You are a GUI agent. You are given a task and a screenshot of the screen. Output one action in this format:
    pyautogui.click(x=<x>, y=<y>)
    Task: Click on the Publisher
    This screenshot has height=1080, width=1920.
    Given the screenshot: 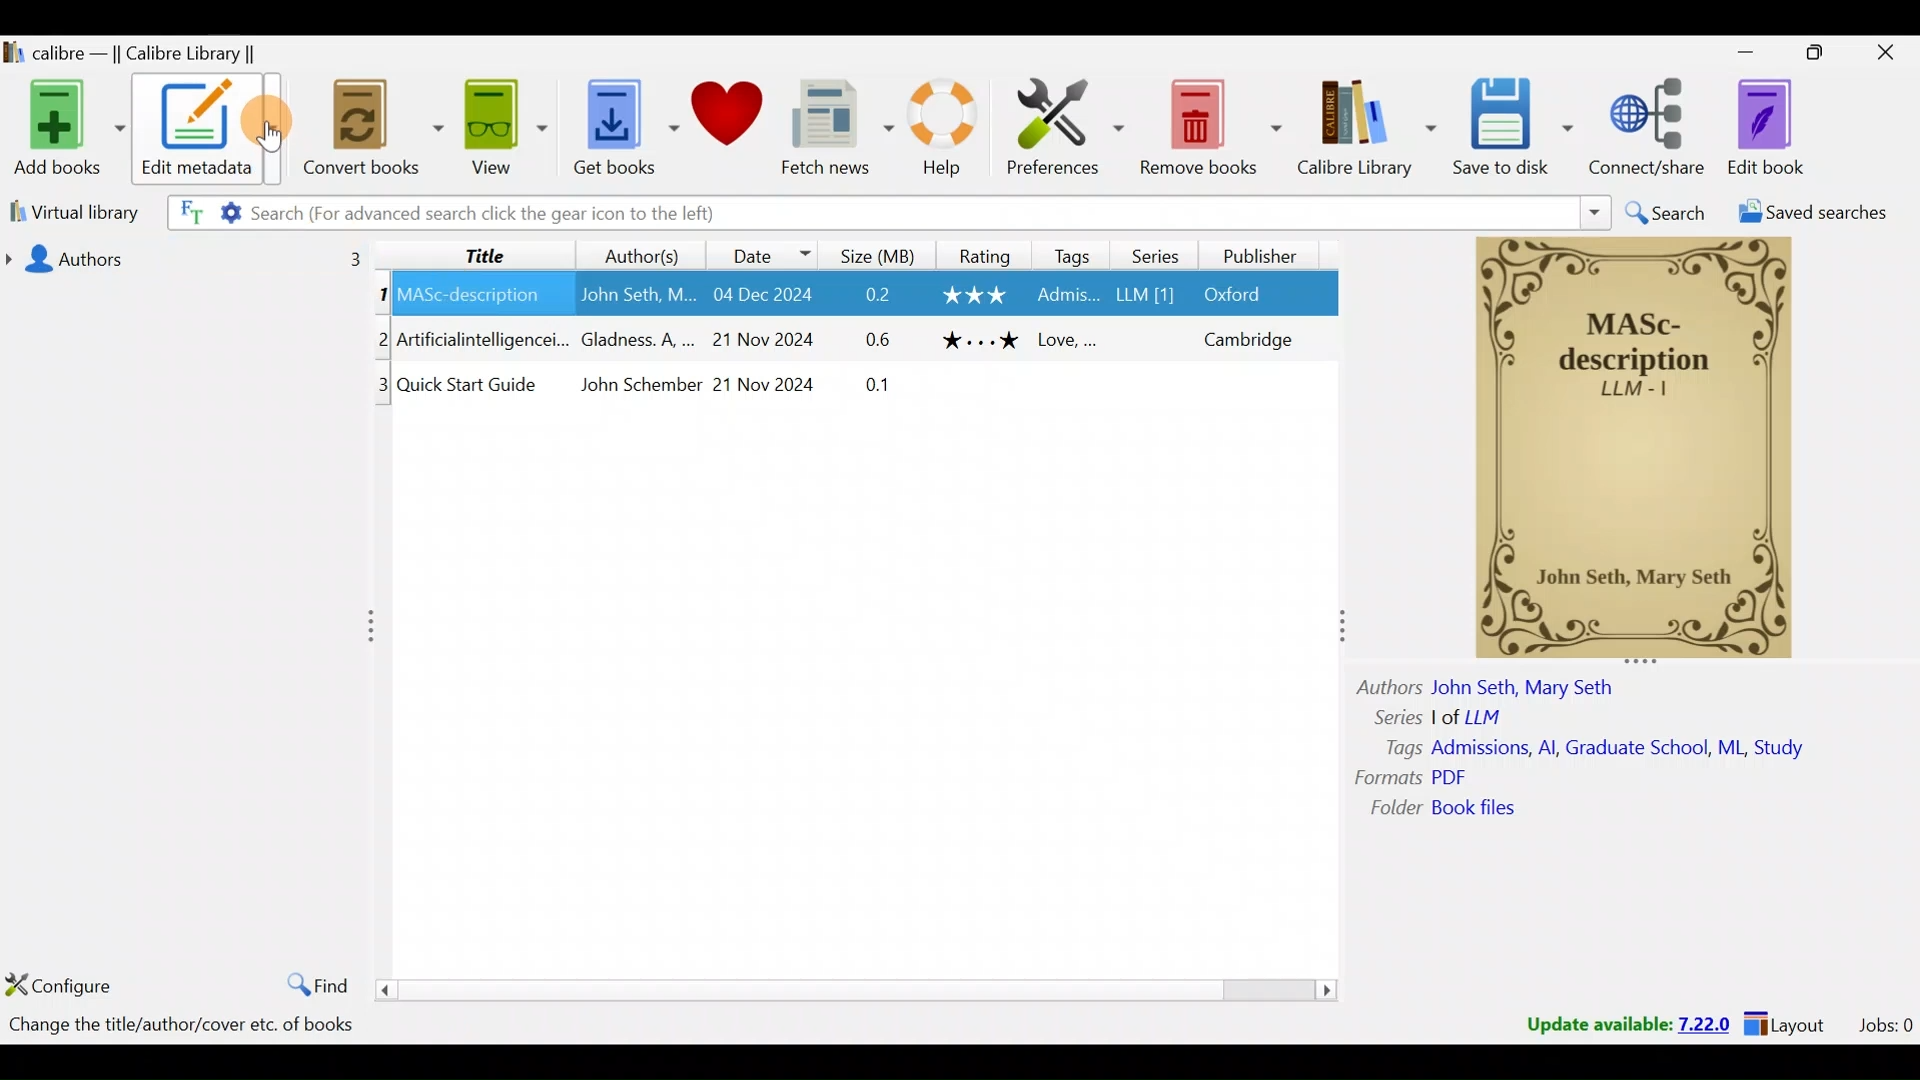 What is the action you would take?
    pyautogui.click(x=1269, y=253)
    